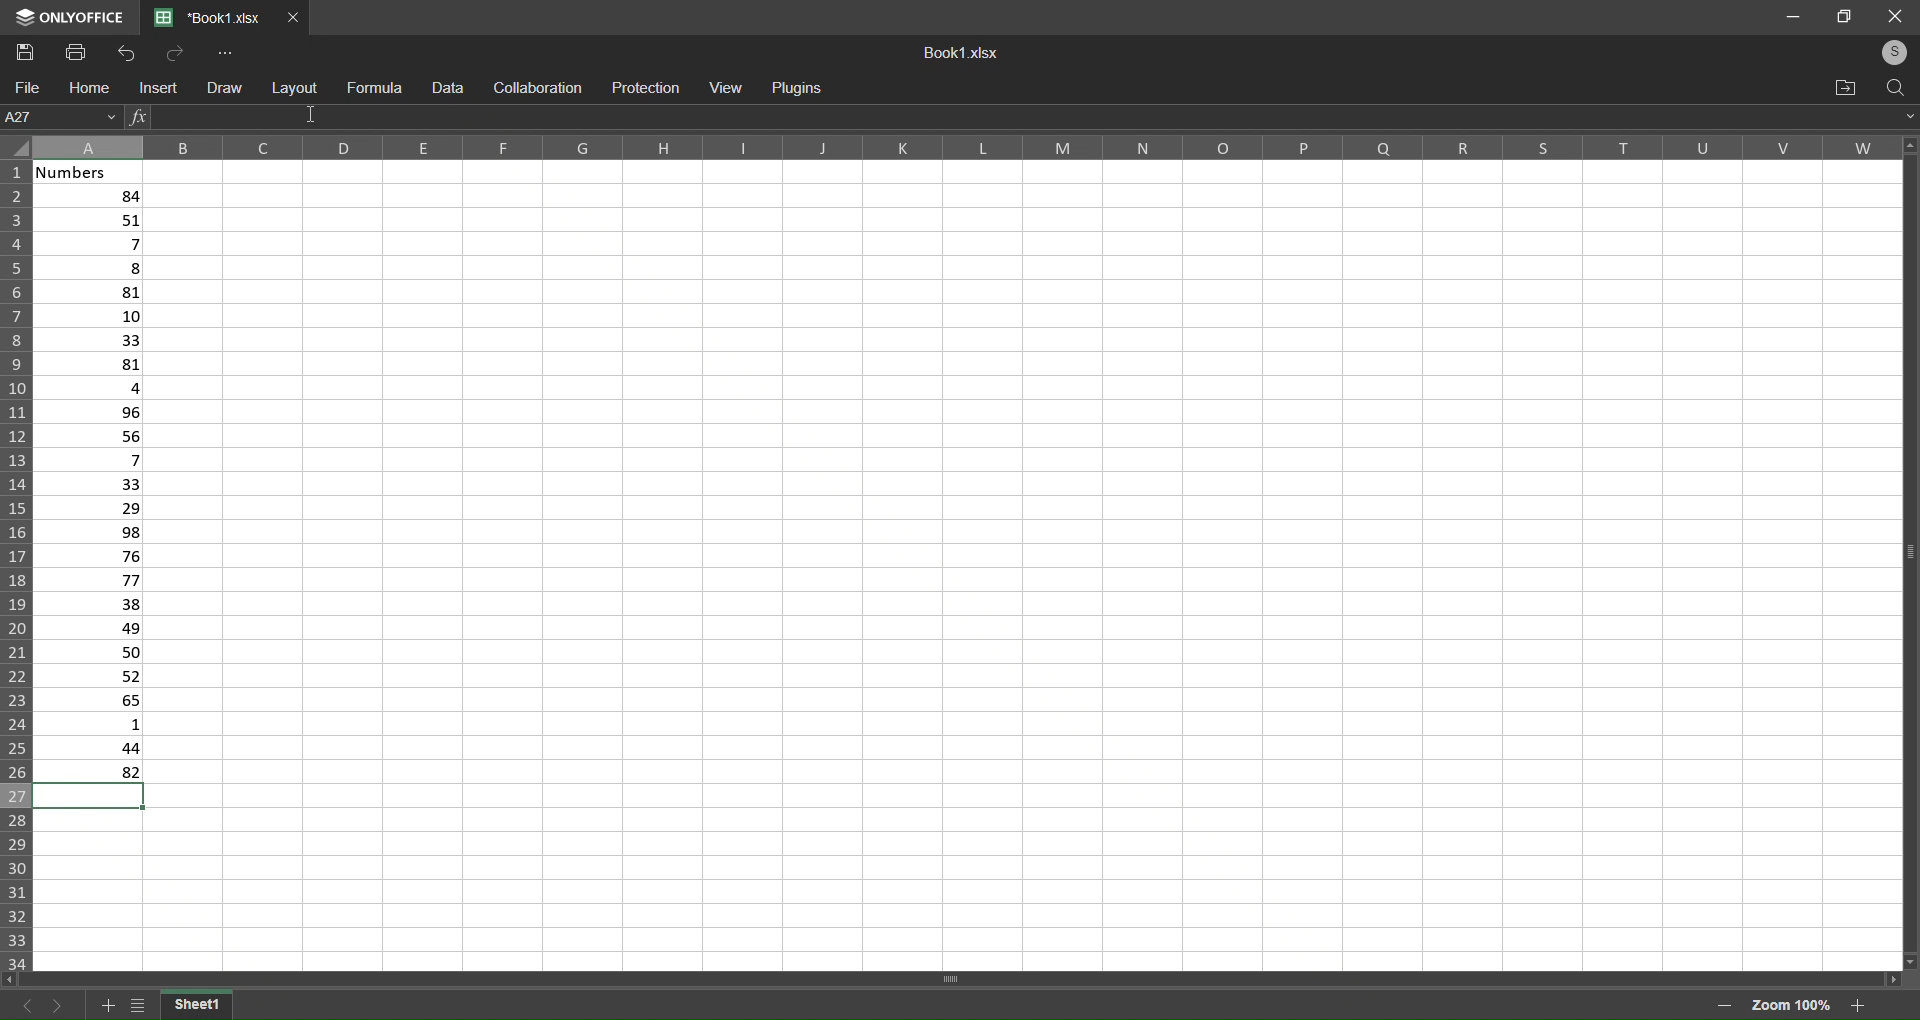  What do you see at coordinates (450, 88) in the screenshot?
I see `data` at bounding box center [450, 88].